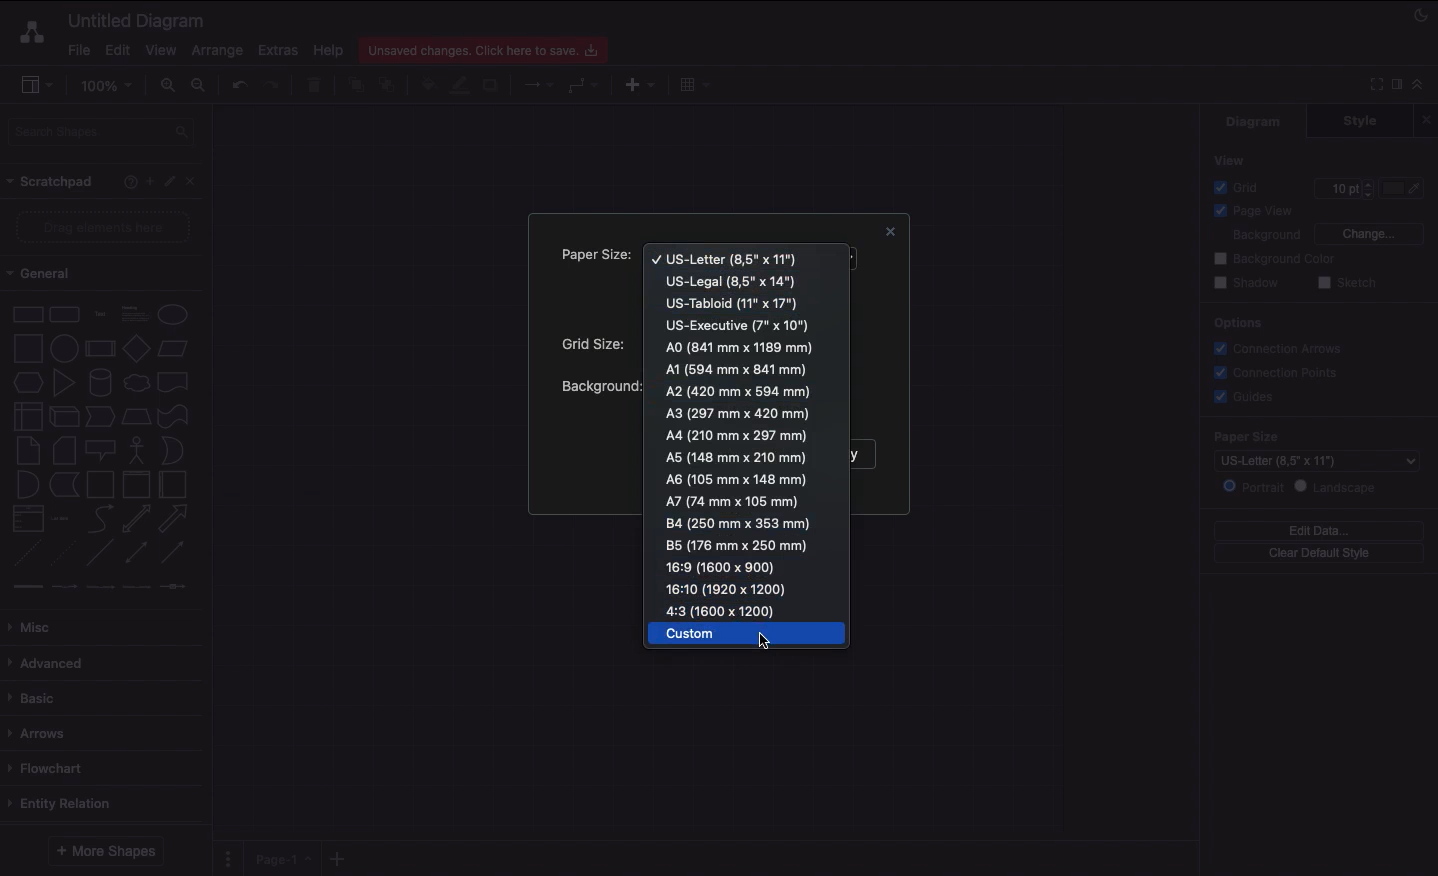  What do you see at coordinates (103, 135) in the screenshot?
I see `Search shapes` at bounding box center [103, 135].